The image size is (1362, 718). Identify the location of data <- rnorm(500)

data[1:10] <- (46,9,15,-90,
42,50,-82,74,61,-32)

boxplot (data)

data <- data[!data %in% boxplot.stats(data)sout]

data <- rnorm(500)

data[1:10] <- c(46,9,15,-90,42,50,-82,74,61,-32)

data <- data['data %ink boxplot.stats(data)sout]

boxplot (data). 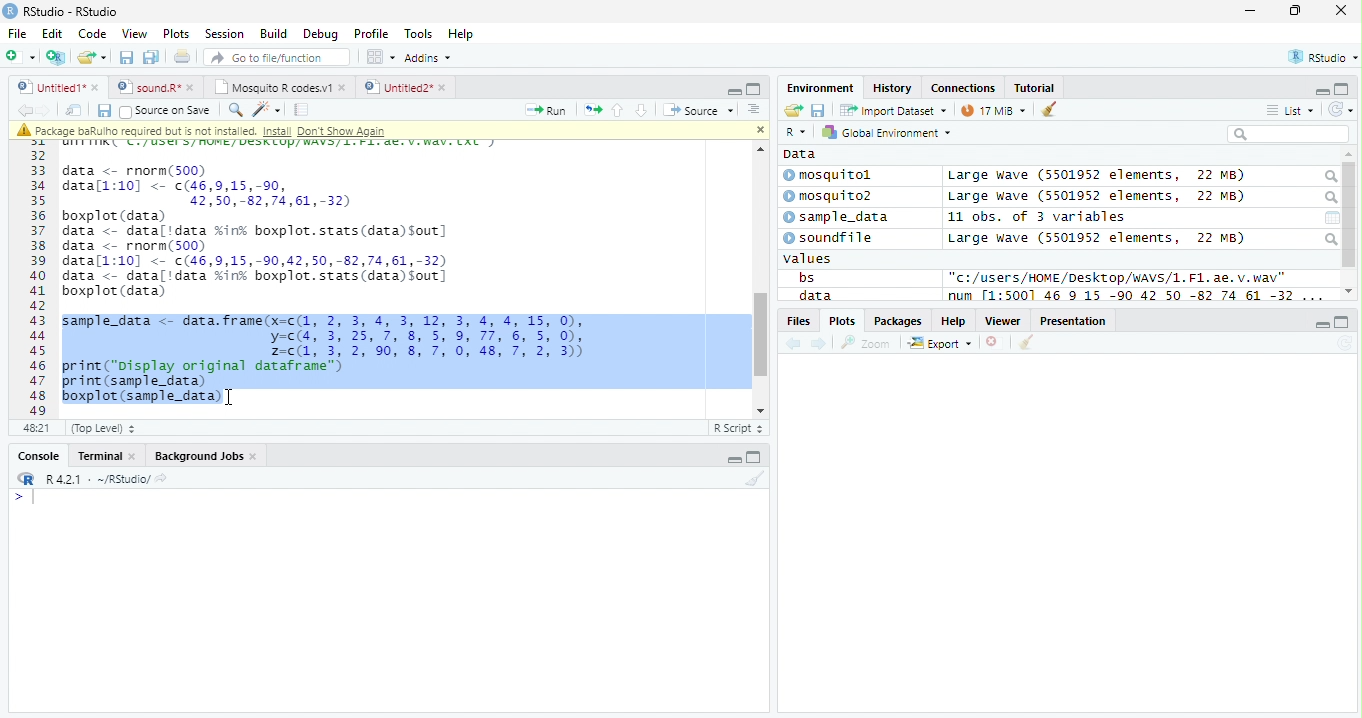
(258, 232).